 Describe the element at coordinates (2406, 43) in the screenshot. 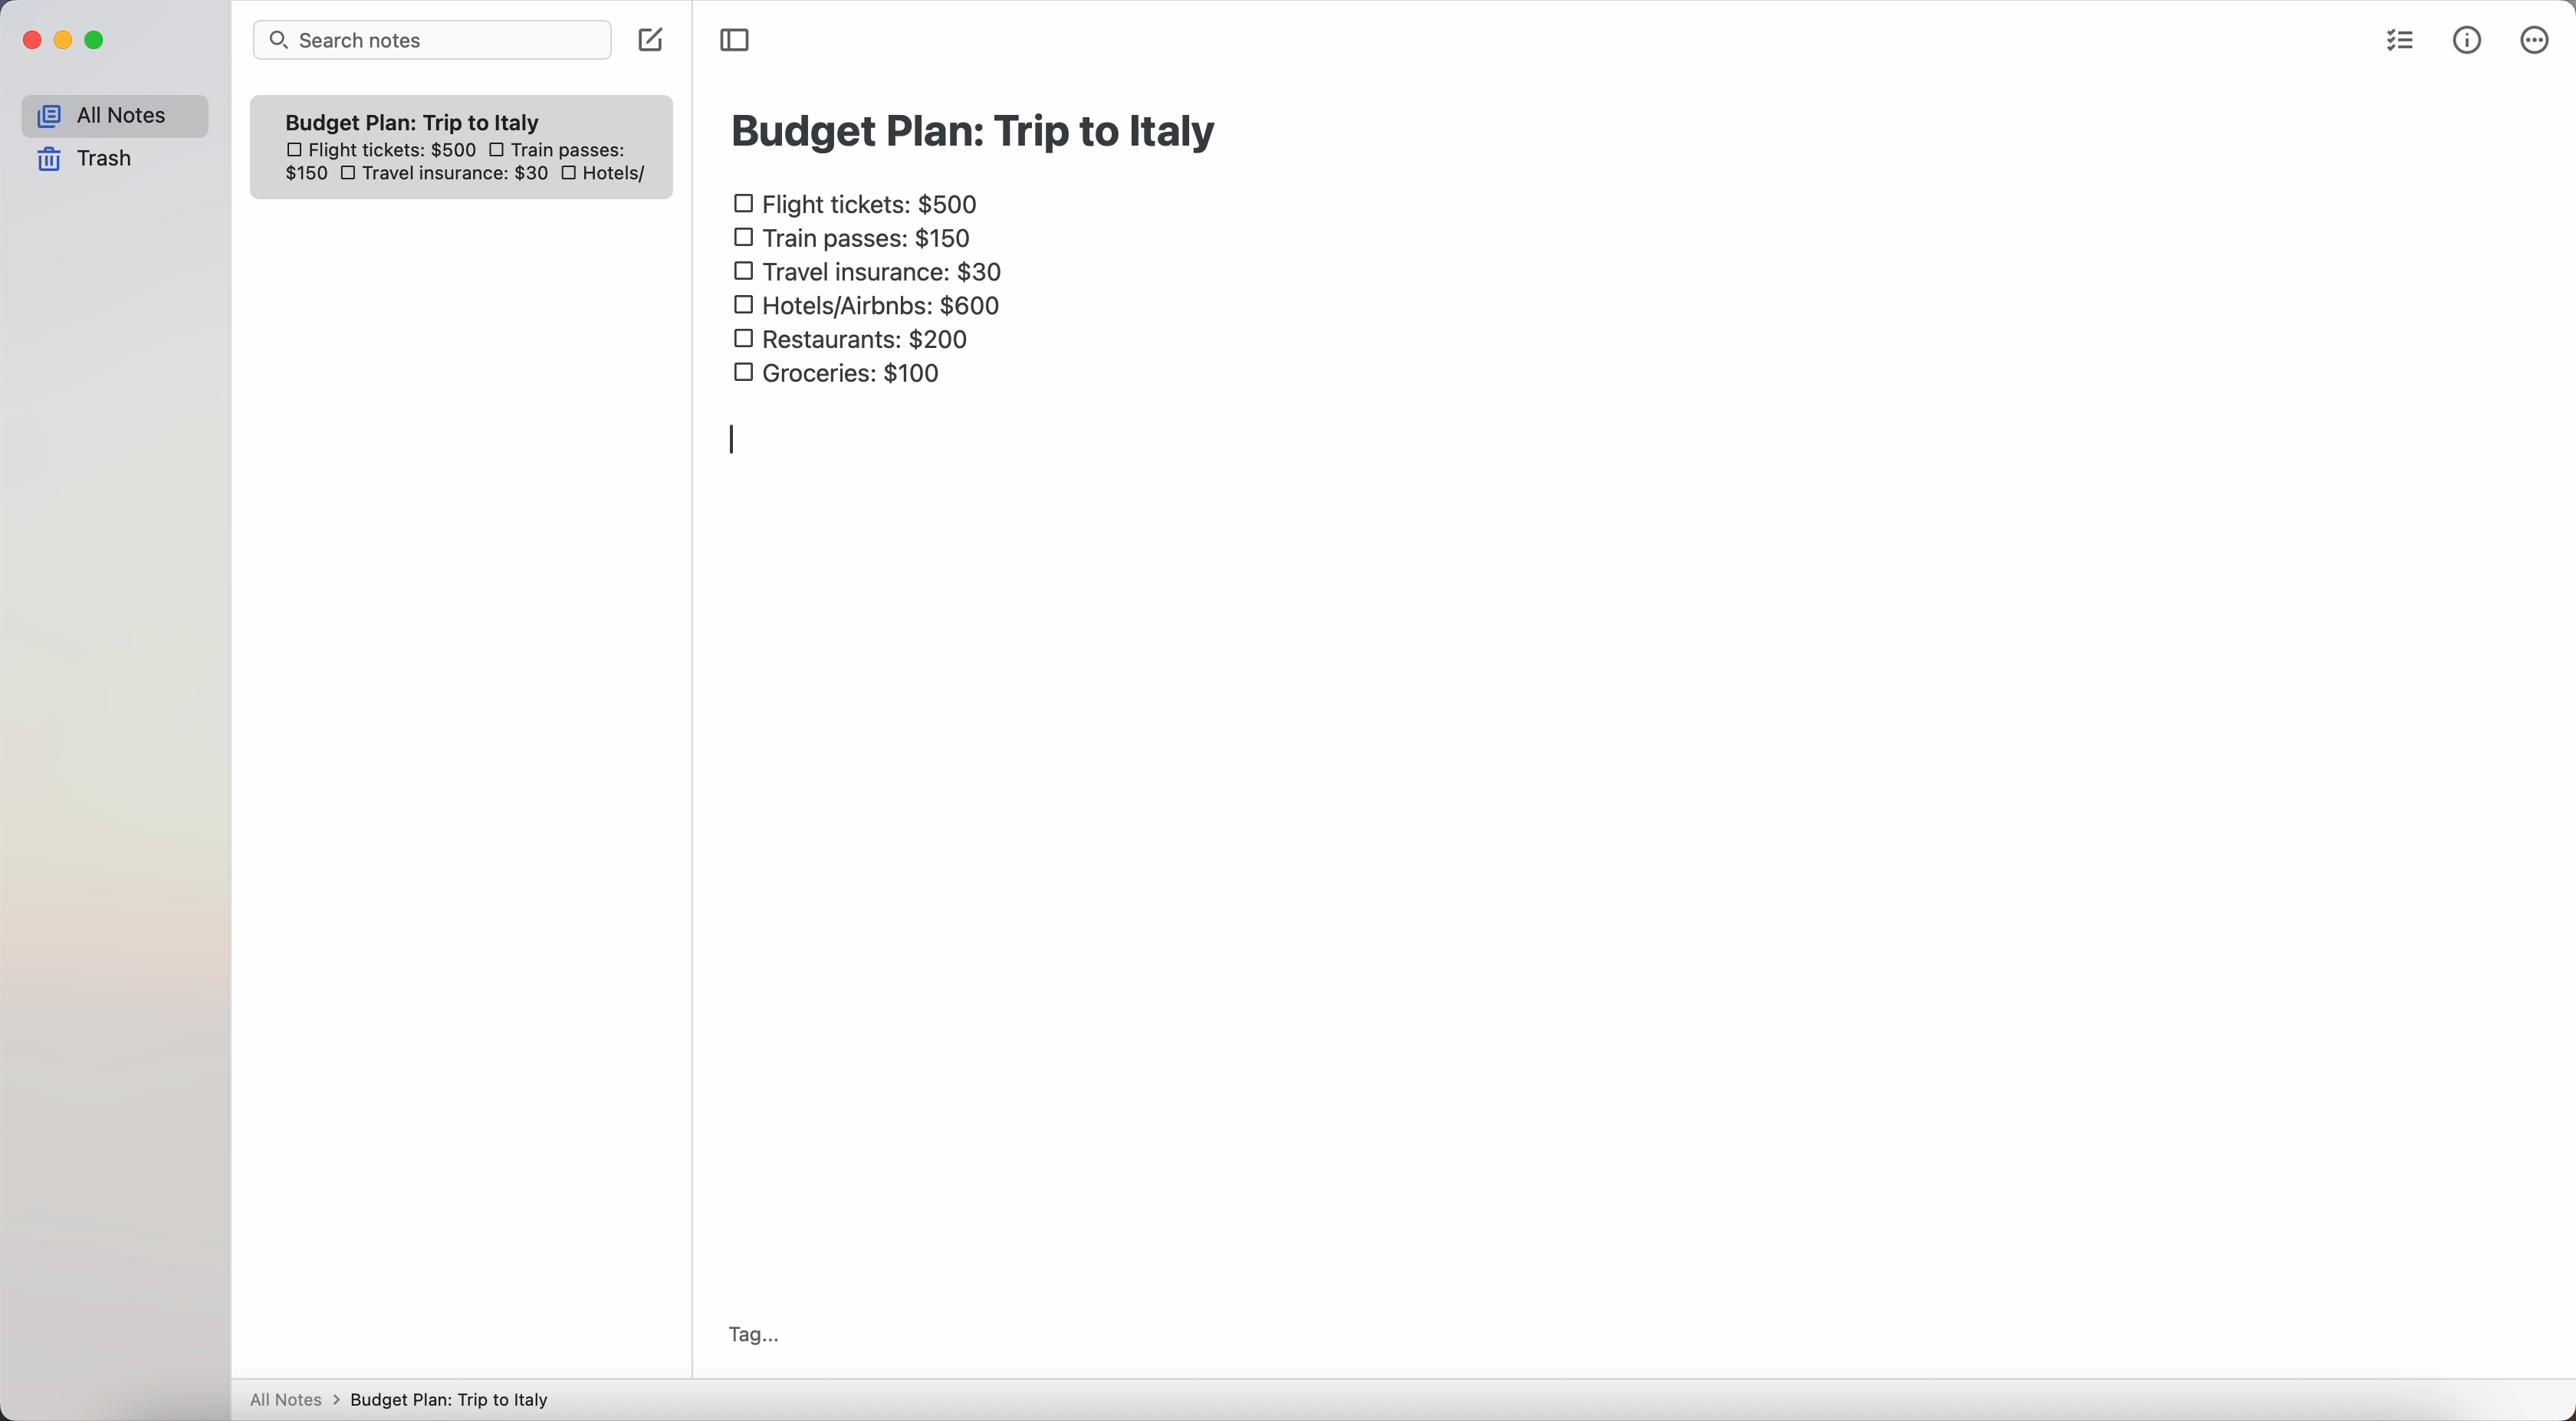

I see `check list` at that location.